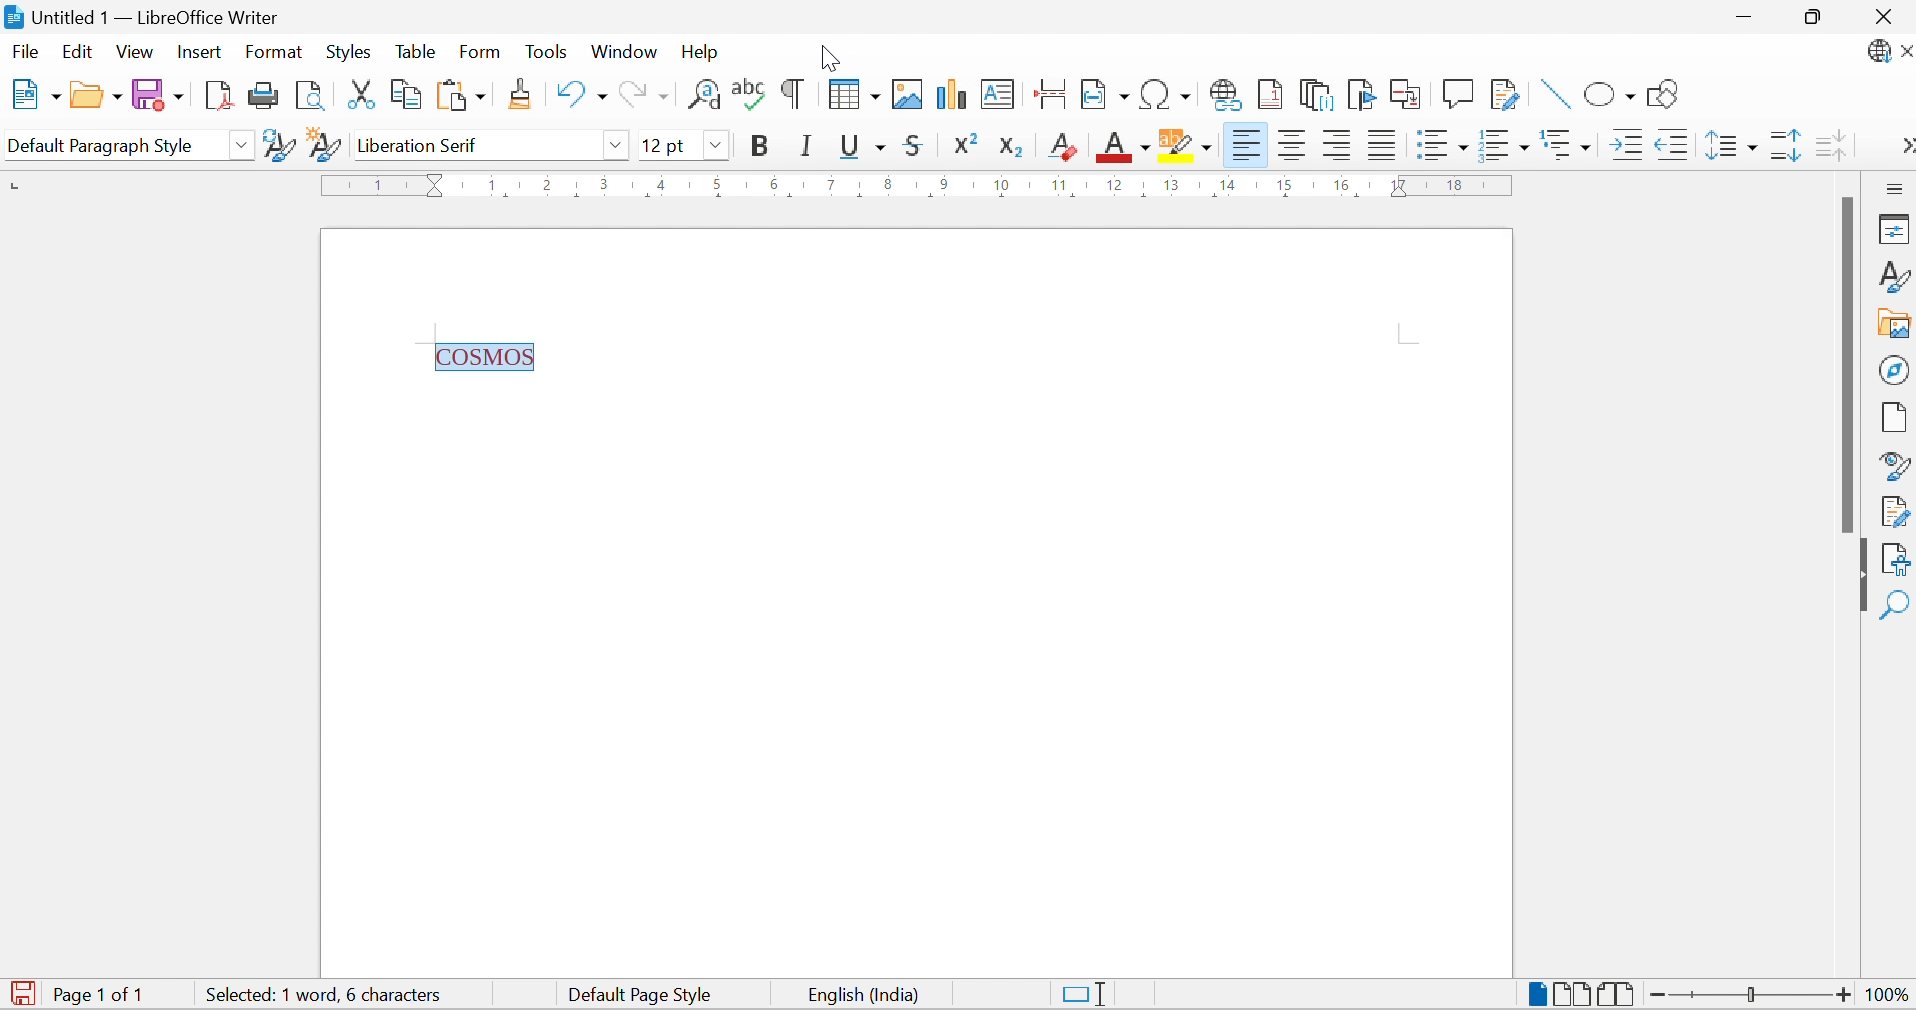 The height and width of the screenshot is (1010, 1916). Describe the element at coordinates (1859, 575) in the screenshot. I see `Hide` at that location.